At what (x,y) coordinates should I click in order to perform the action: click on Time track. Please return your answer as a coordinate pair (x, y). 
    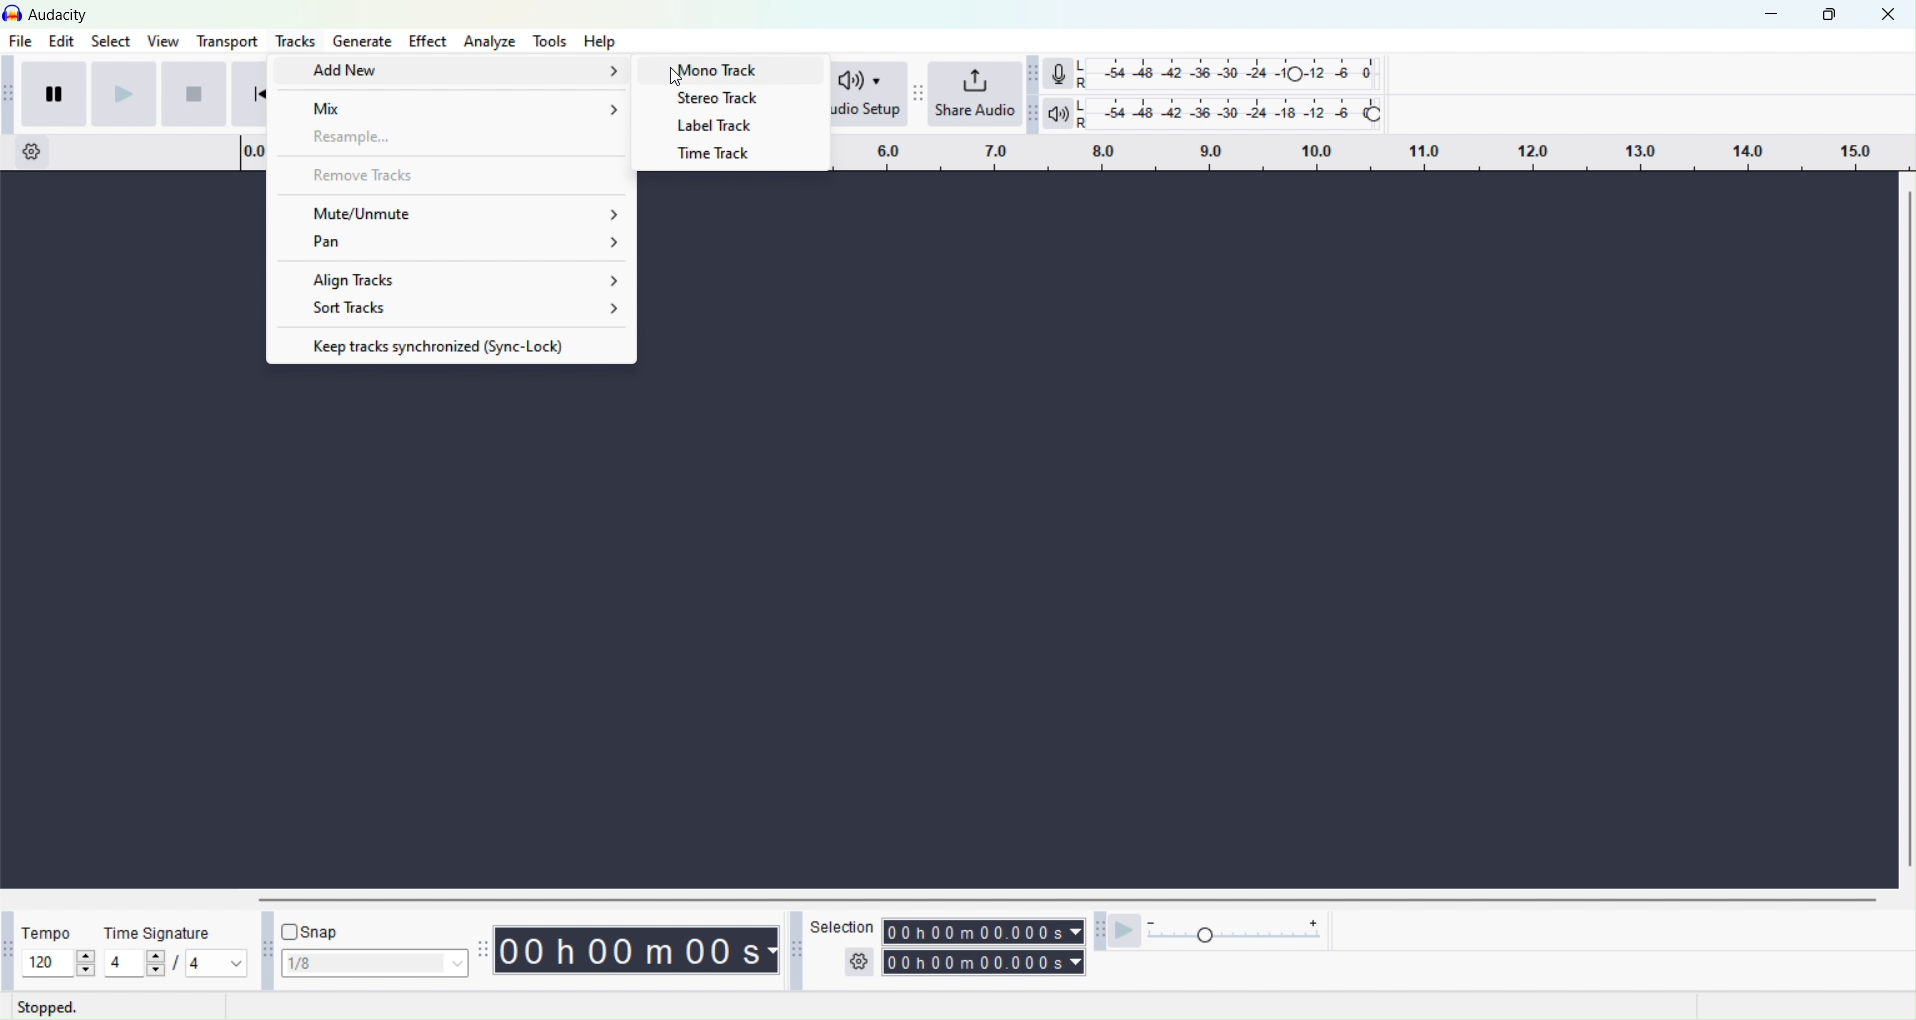
    Looking at the image, I should click on (720, 156).